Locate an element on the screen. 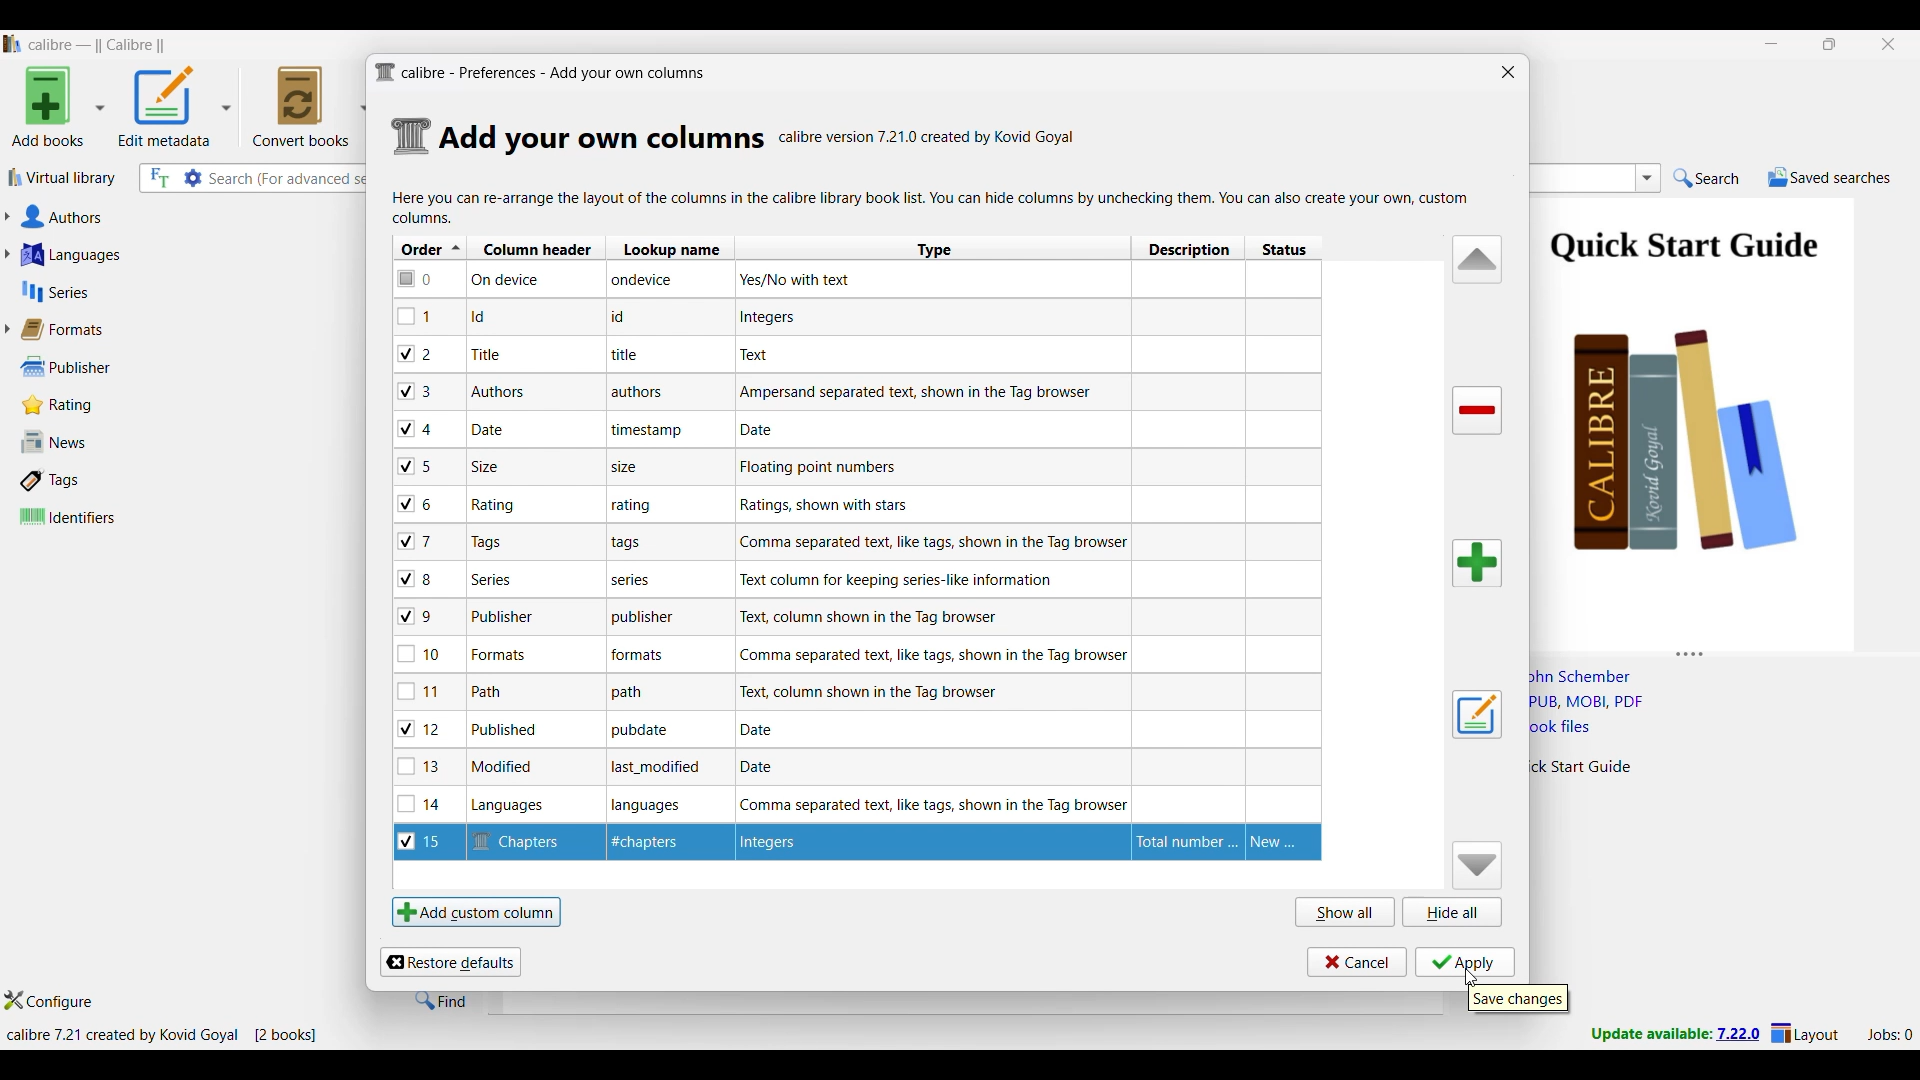  checkbox - 0 is located at coordinates (417, 277).